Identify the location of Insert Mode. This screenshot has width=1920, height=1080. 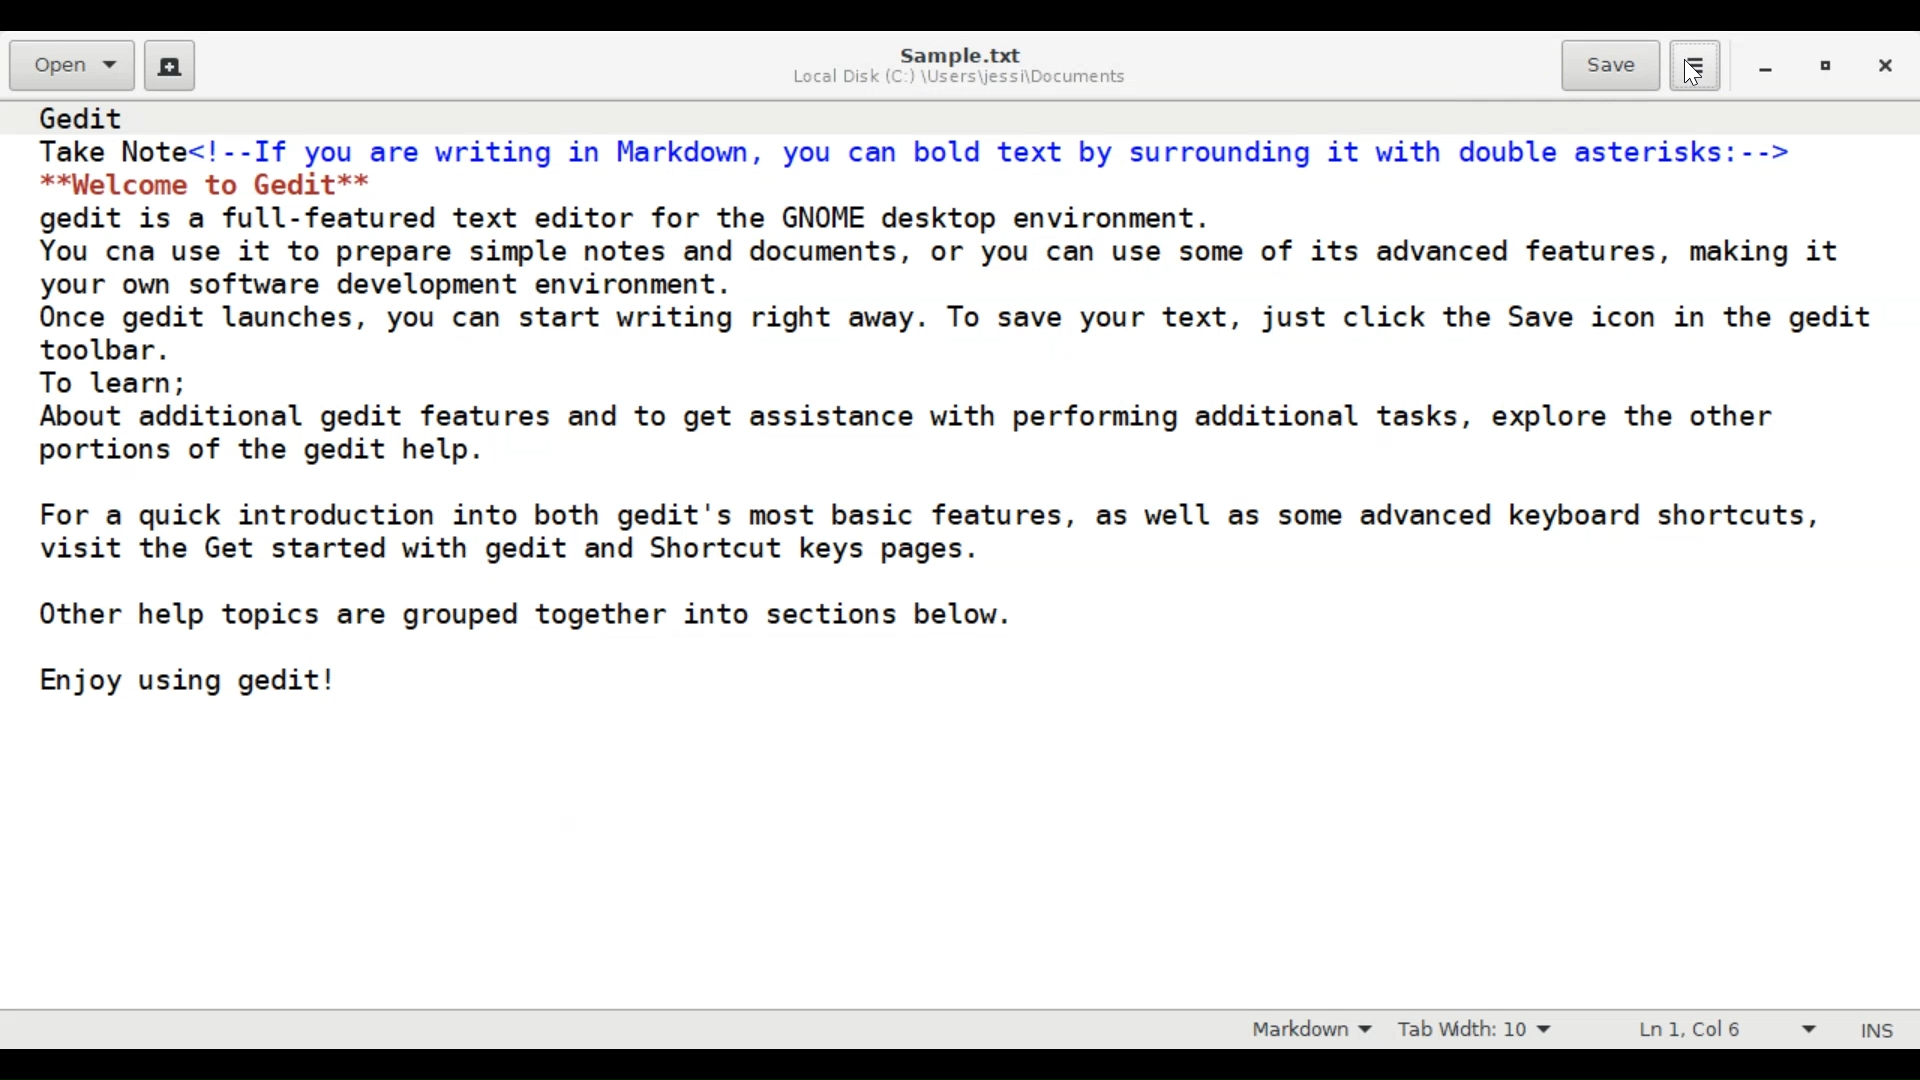
(1875, 1029).